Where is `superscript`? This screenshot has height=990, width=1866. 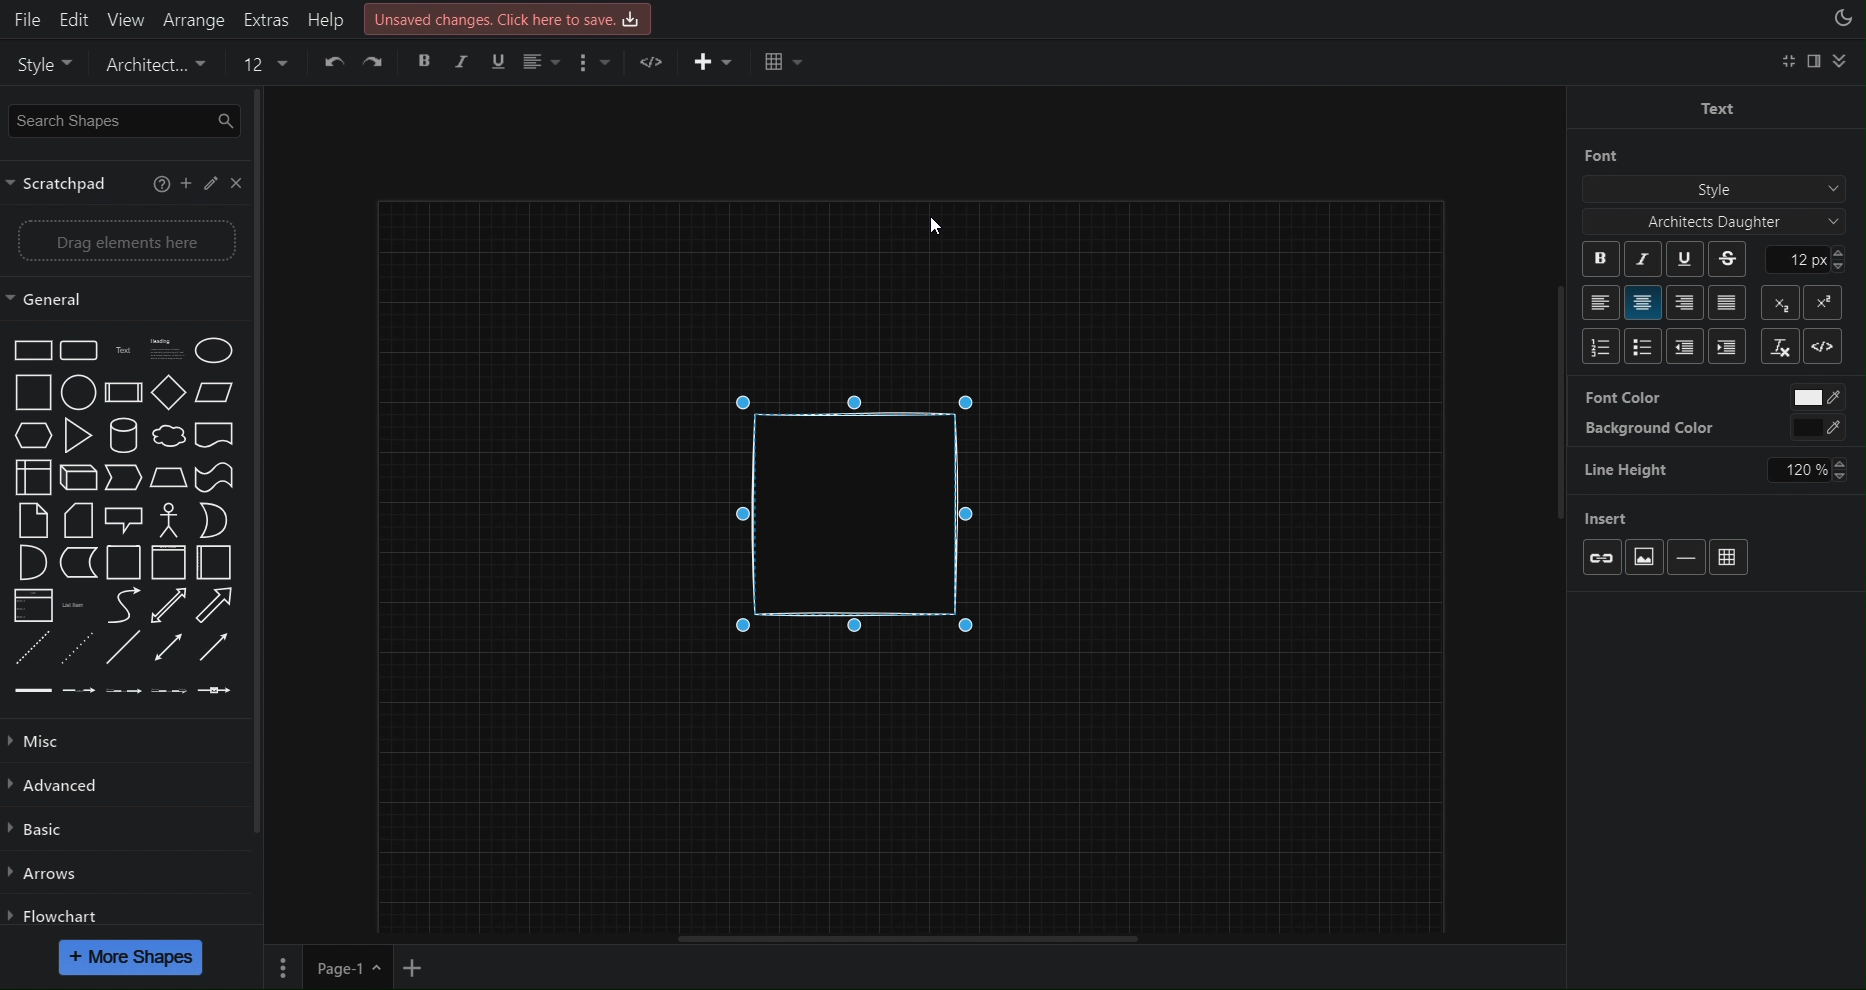 superscript is located at coordinates (1829, 300).